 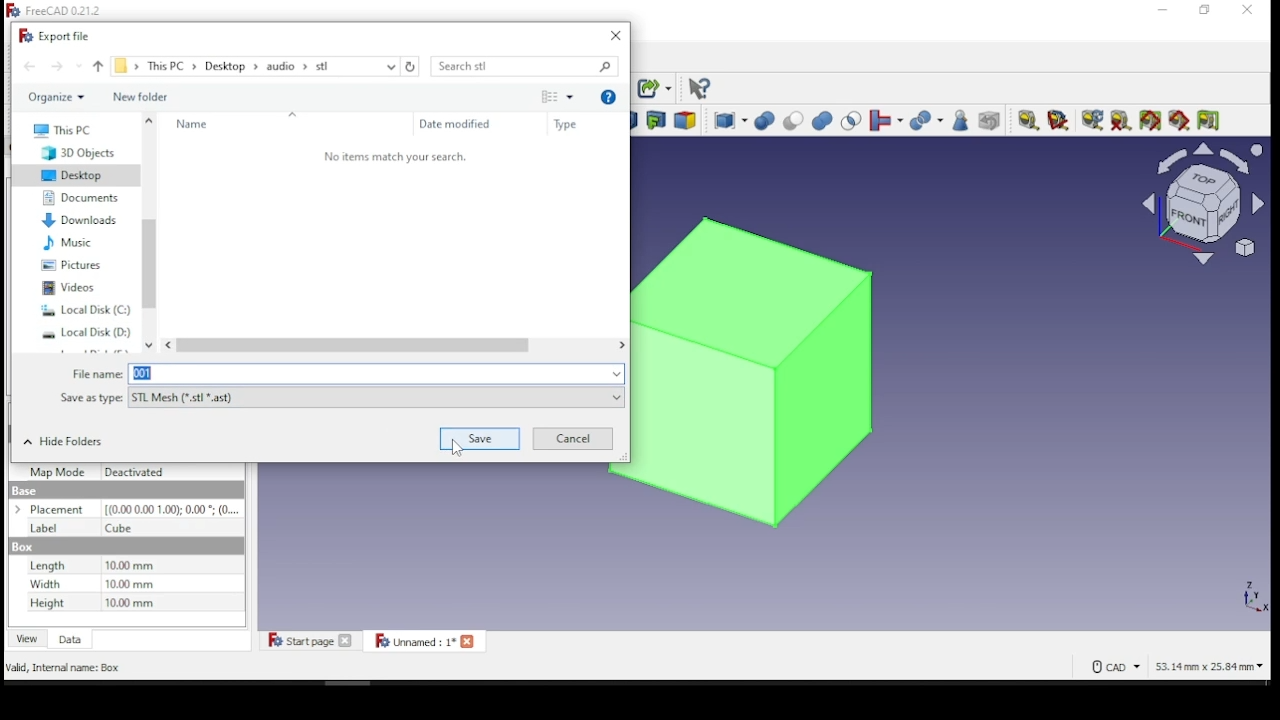 What do you see at coordinates (577, 437) in the screenshot?
I see `cancel` at bounding box center [577, 437].